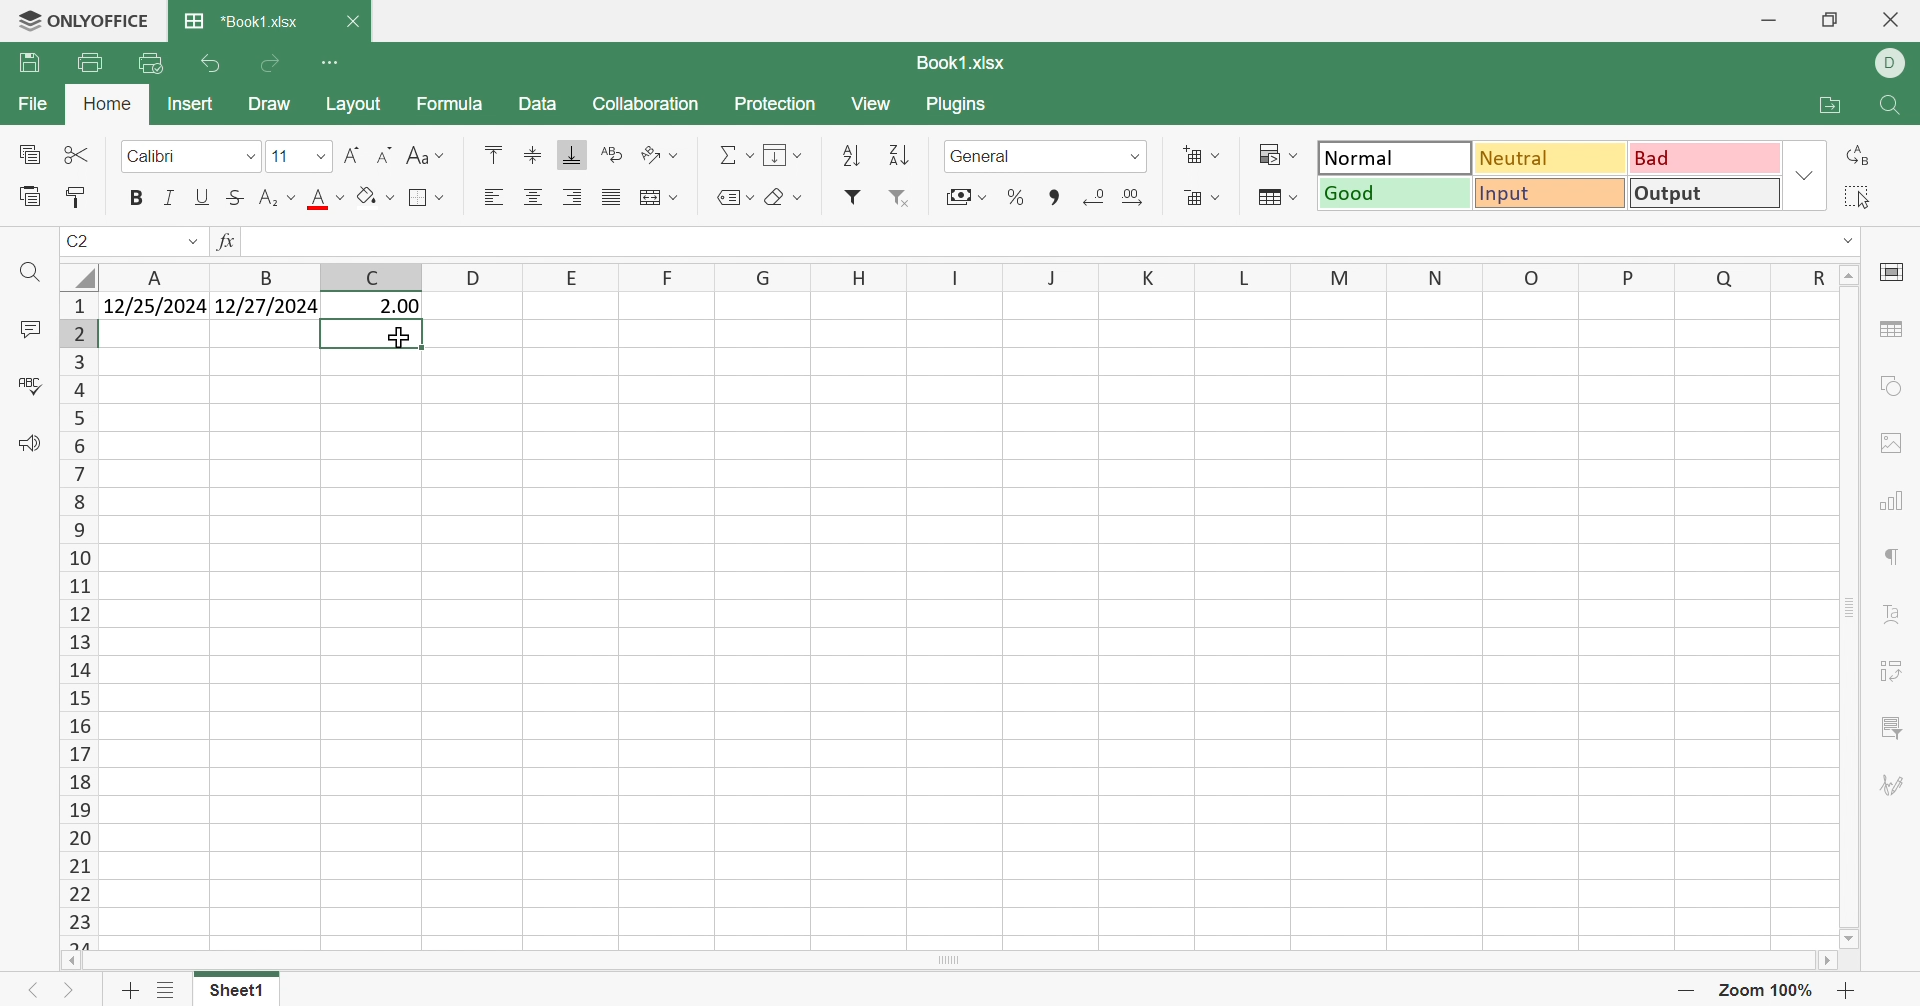 The image size is (1920, 1006). What do you see at coordinates (272, 64) in the screenshot?
I see `Redo` at bounding box center [272, 64].